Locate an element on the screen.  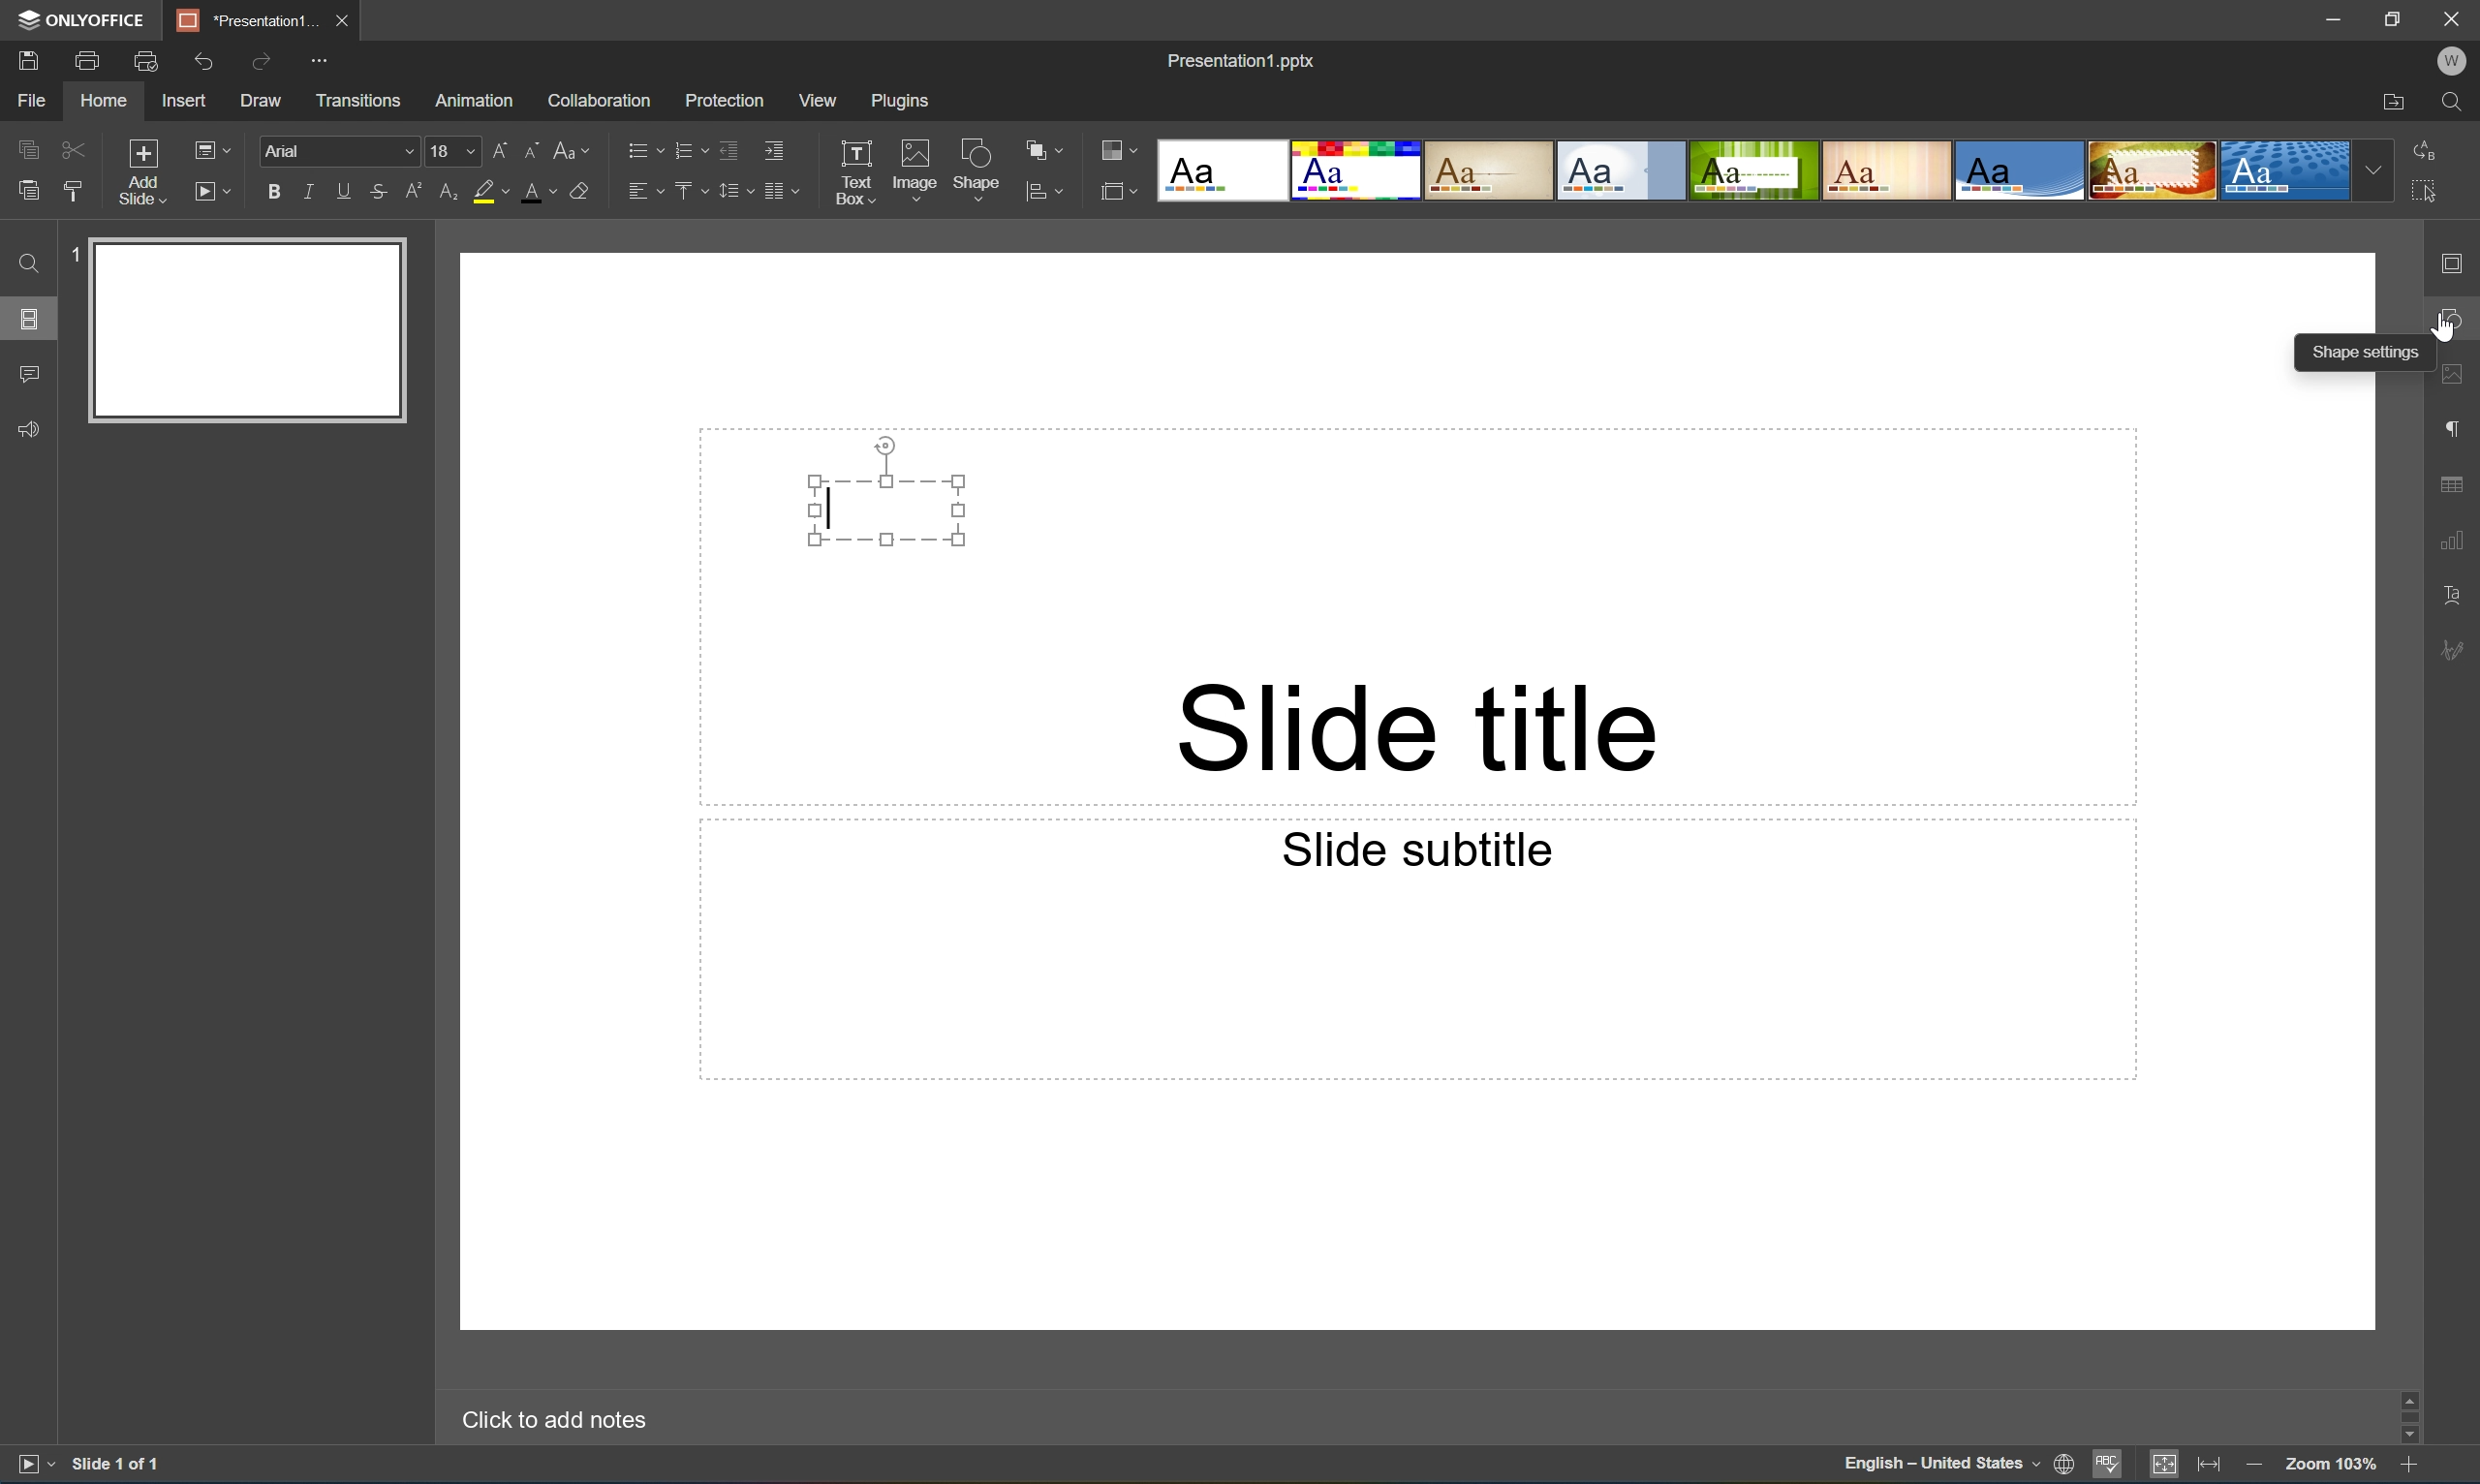
Horizontal align is located at coordinates (645, 193).